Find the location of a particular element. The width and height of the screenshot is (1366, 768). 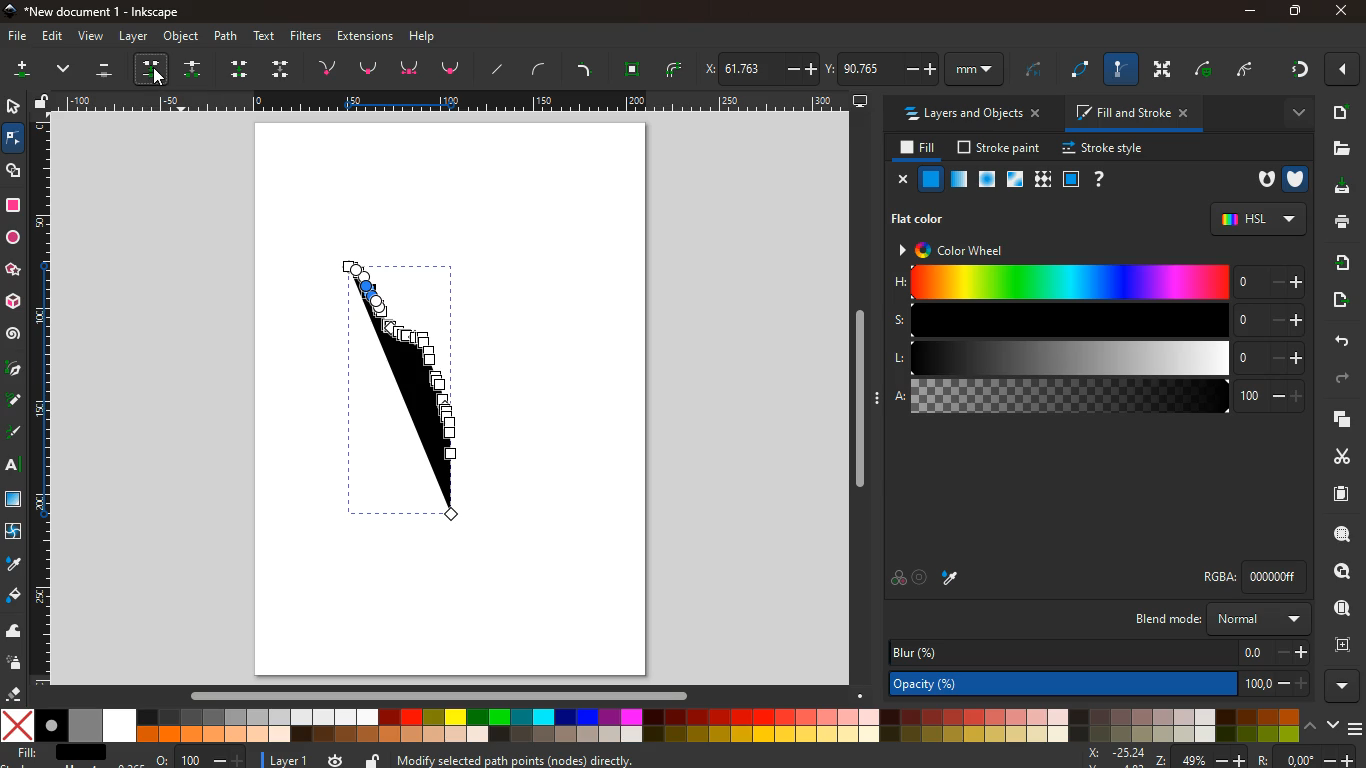

pencil took is located at coordinates (15, 400).